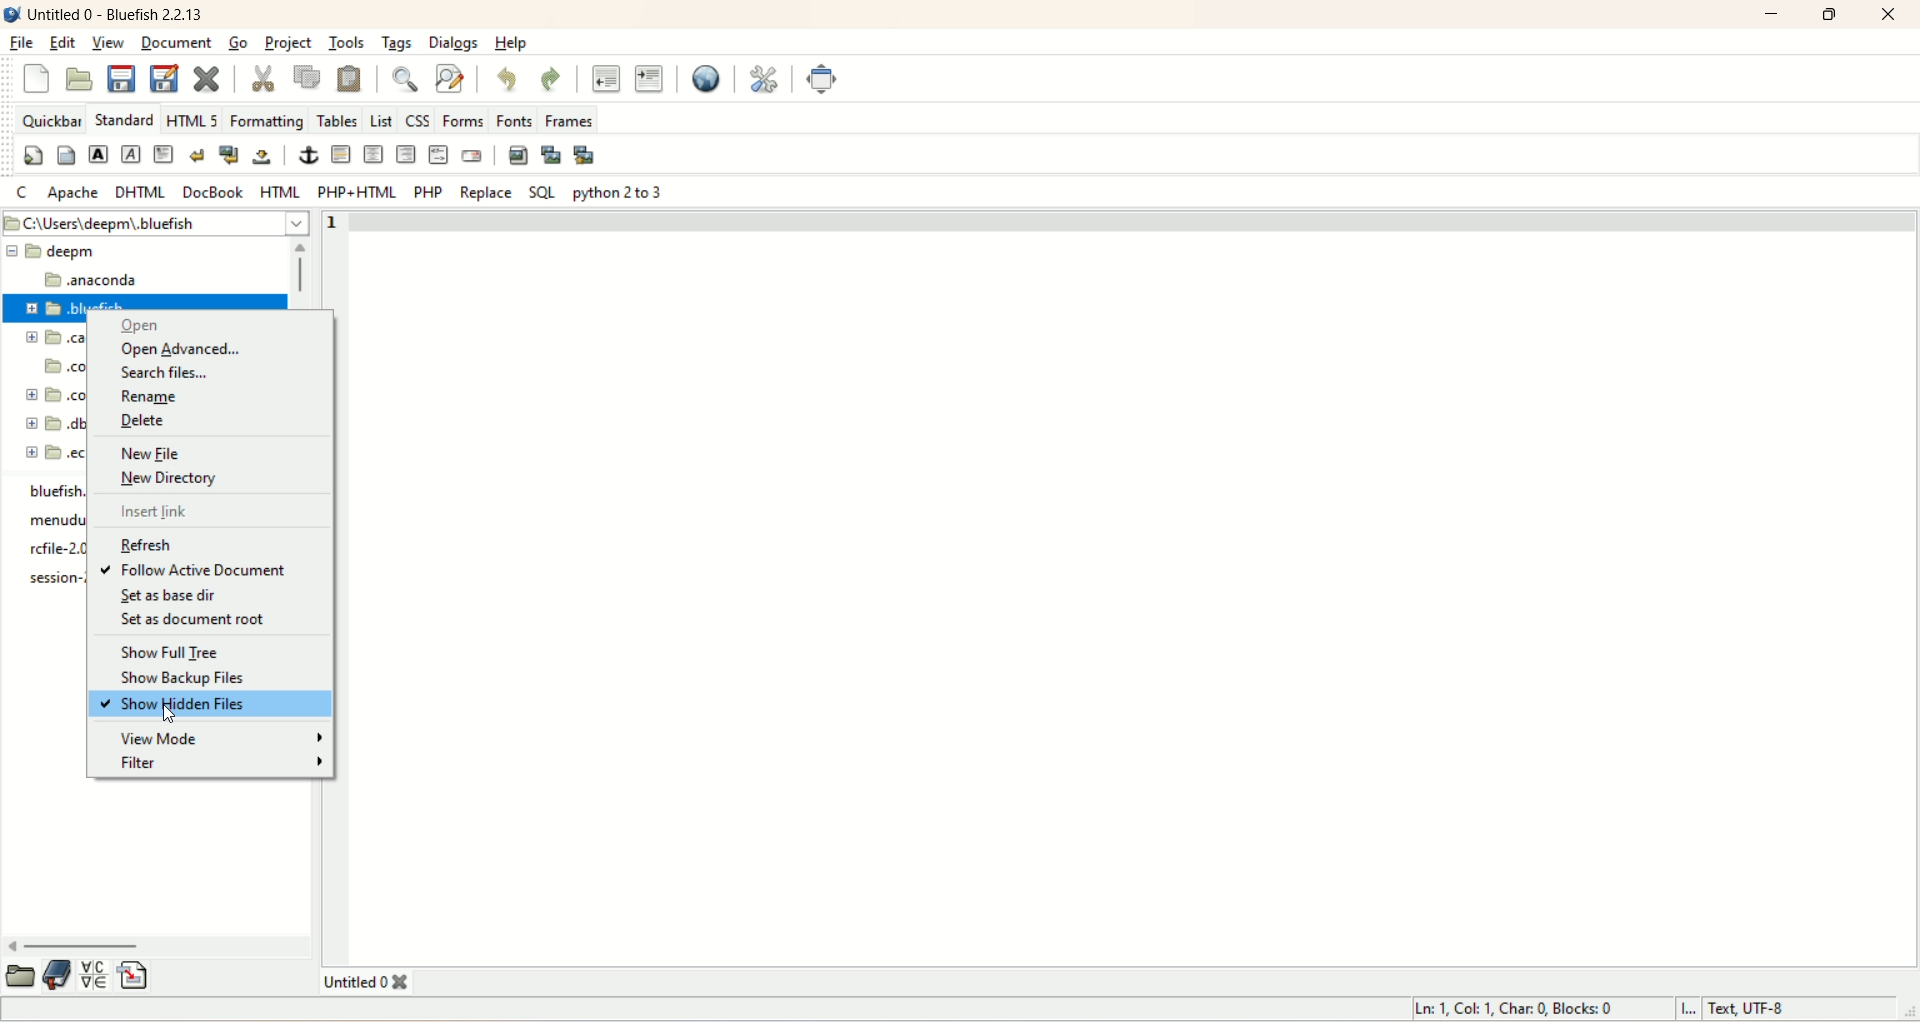 This screenshot has width=1920, height=1022. Describe the element at coordinates (215, 192) in the screenshot. I see `DOCBOOK` at that location.